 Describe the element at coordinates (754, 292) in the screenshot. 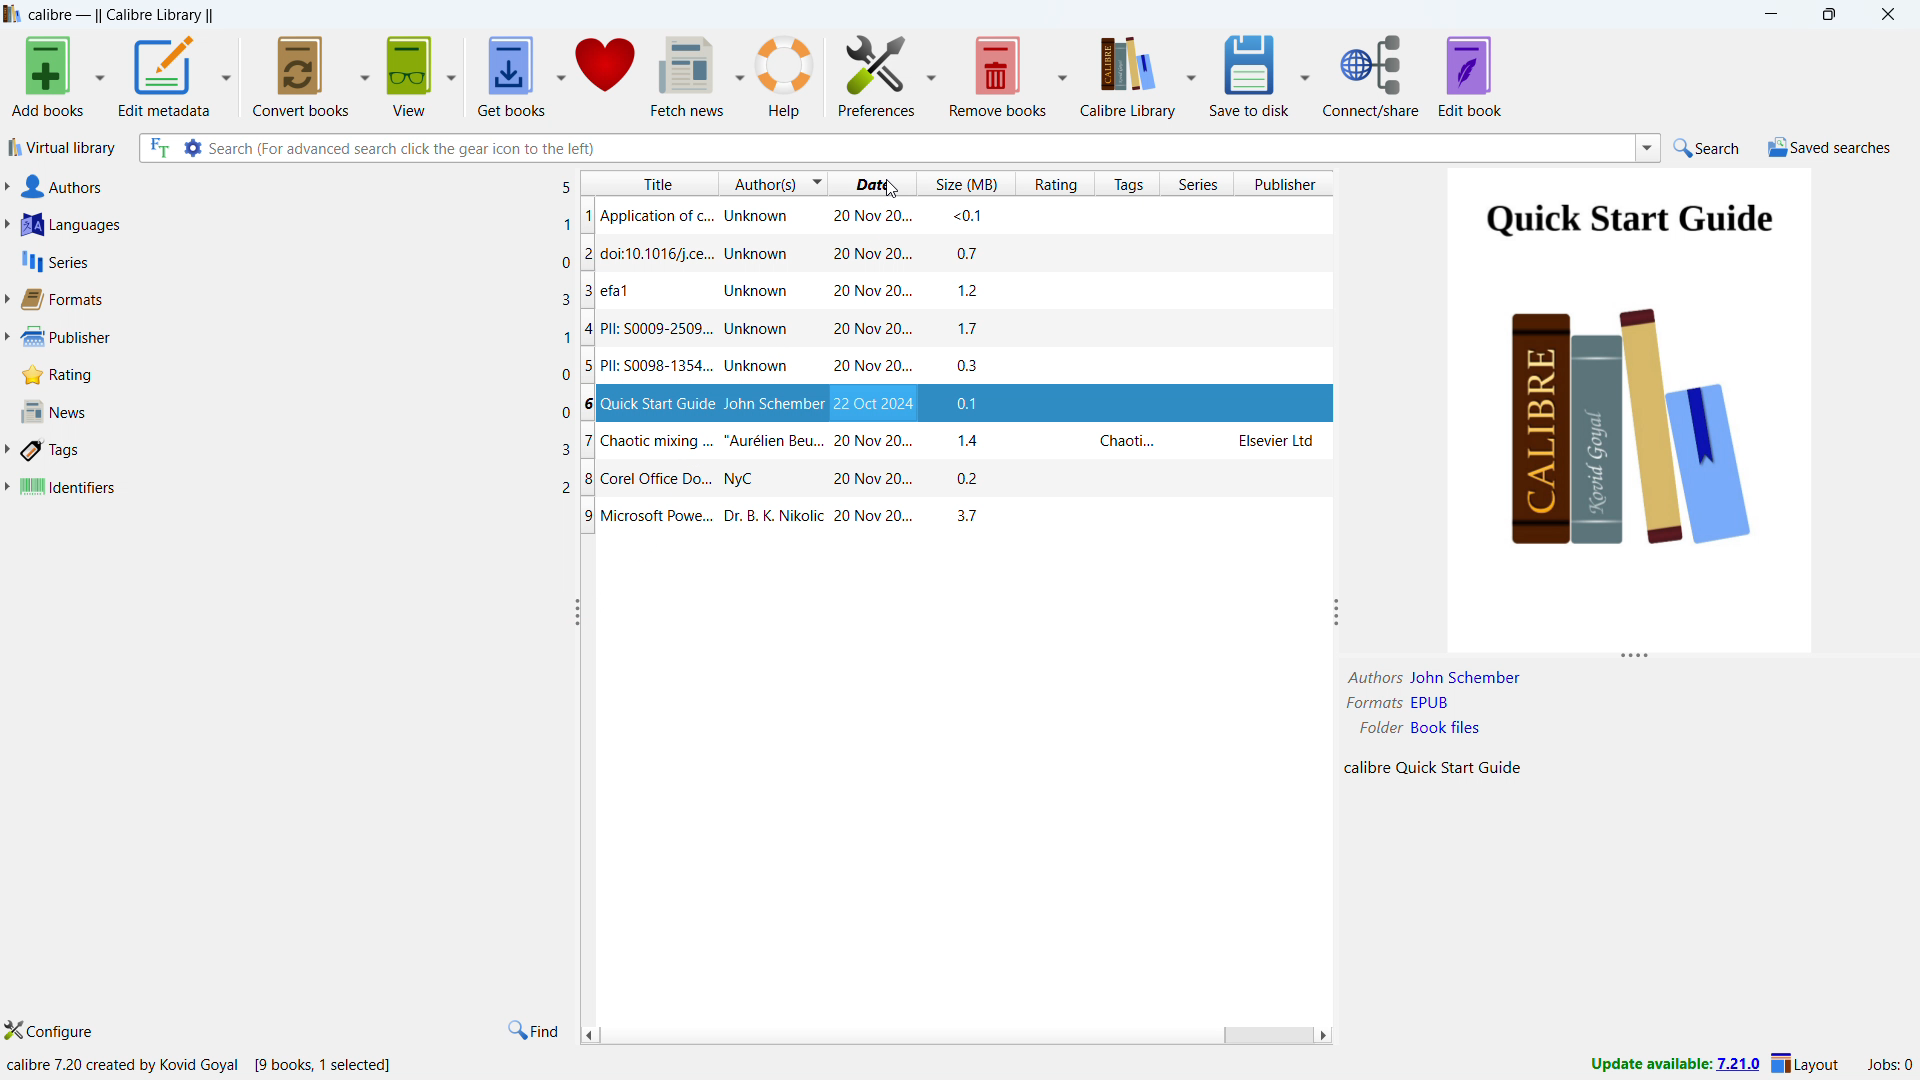

I see `Unknown` at that location.